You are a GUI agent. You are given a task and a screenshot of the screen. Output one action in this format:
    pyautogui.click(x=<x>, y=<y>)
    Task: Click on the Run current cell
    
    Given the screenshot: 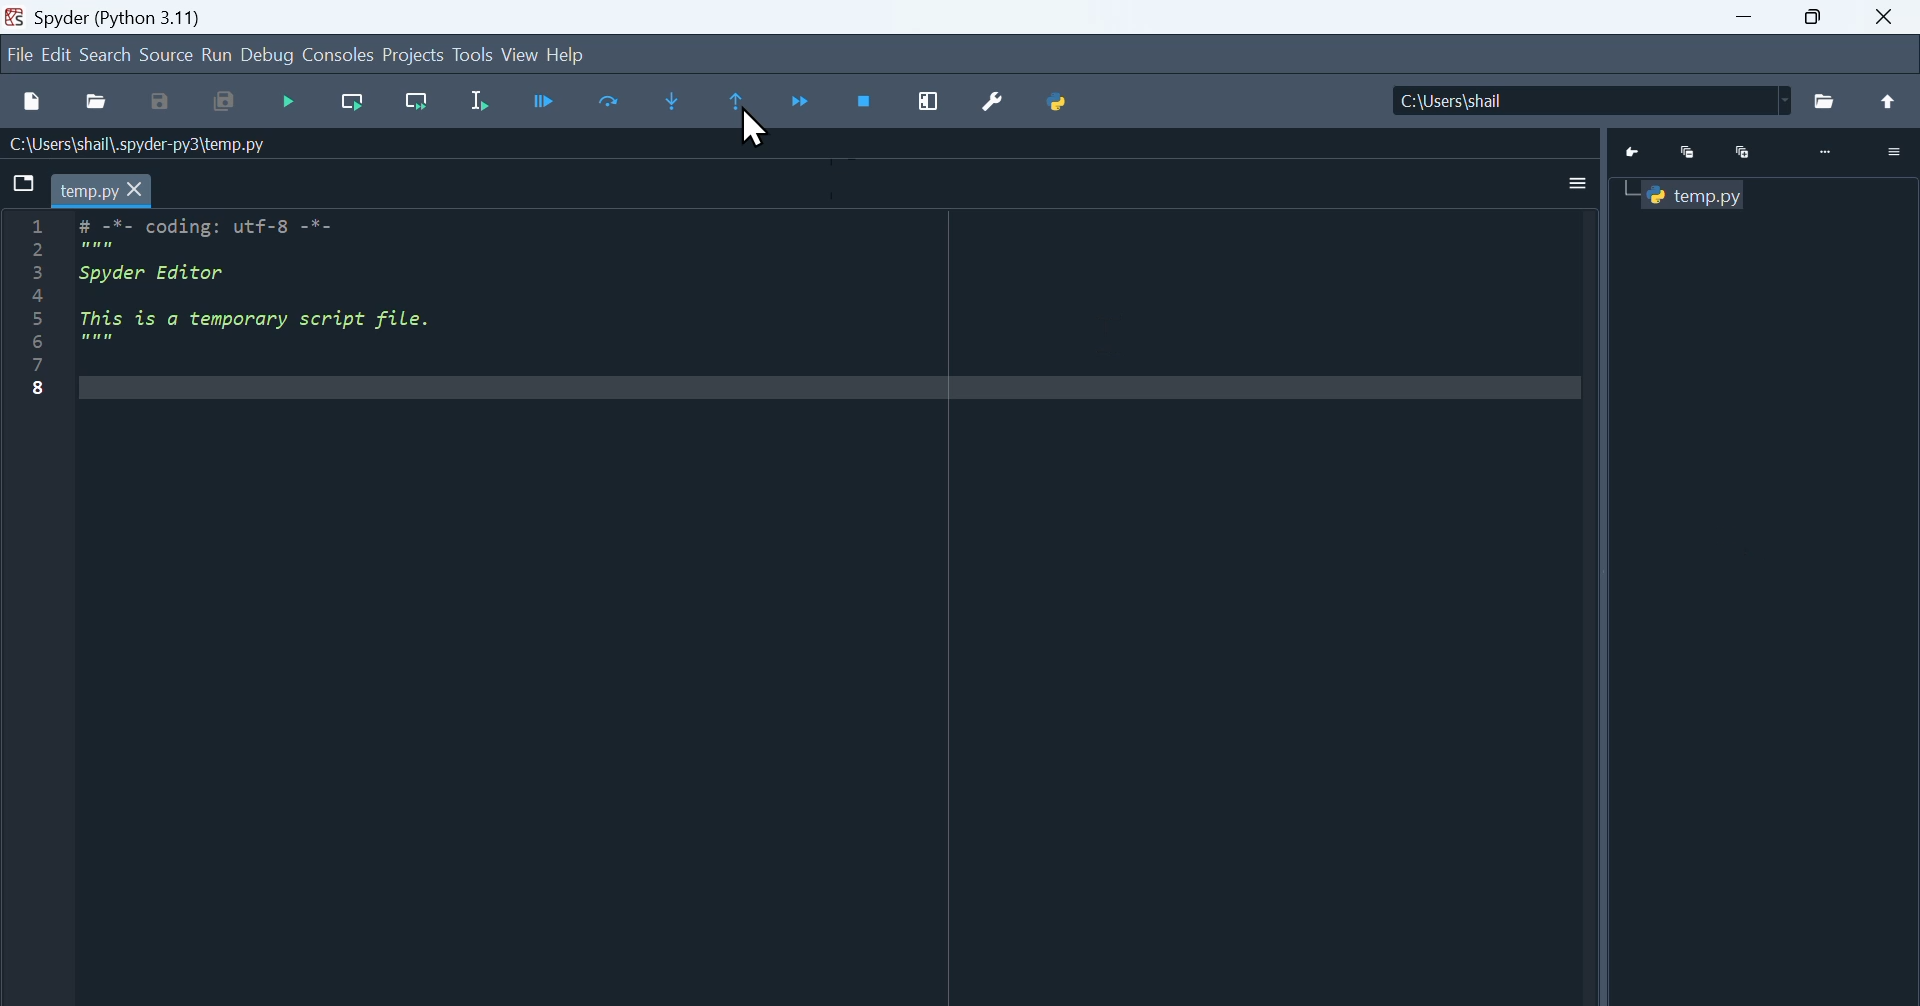 What is the action you would take?
    pyautogui.click(x=353, y=102)
    